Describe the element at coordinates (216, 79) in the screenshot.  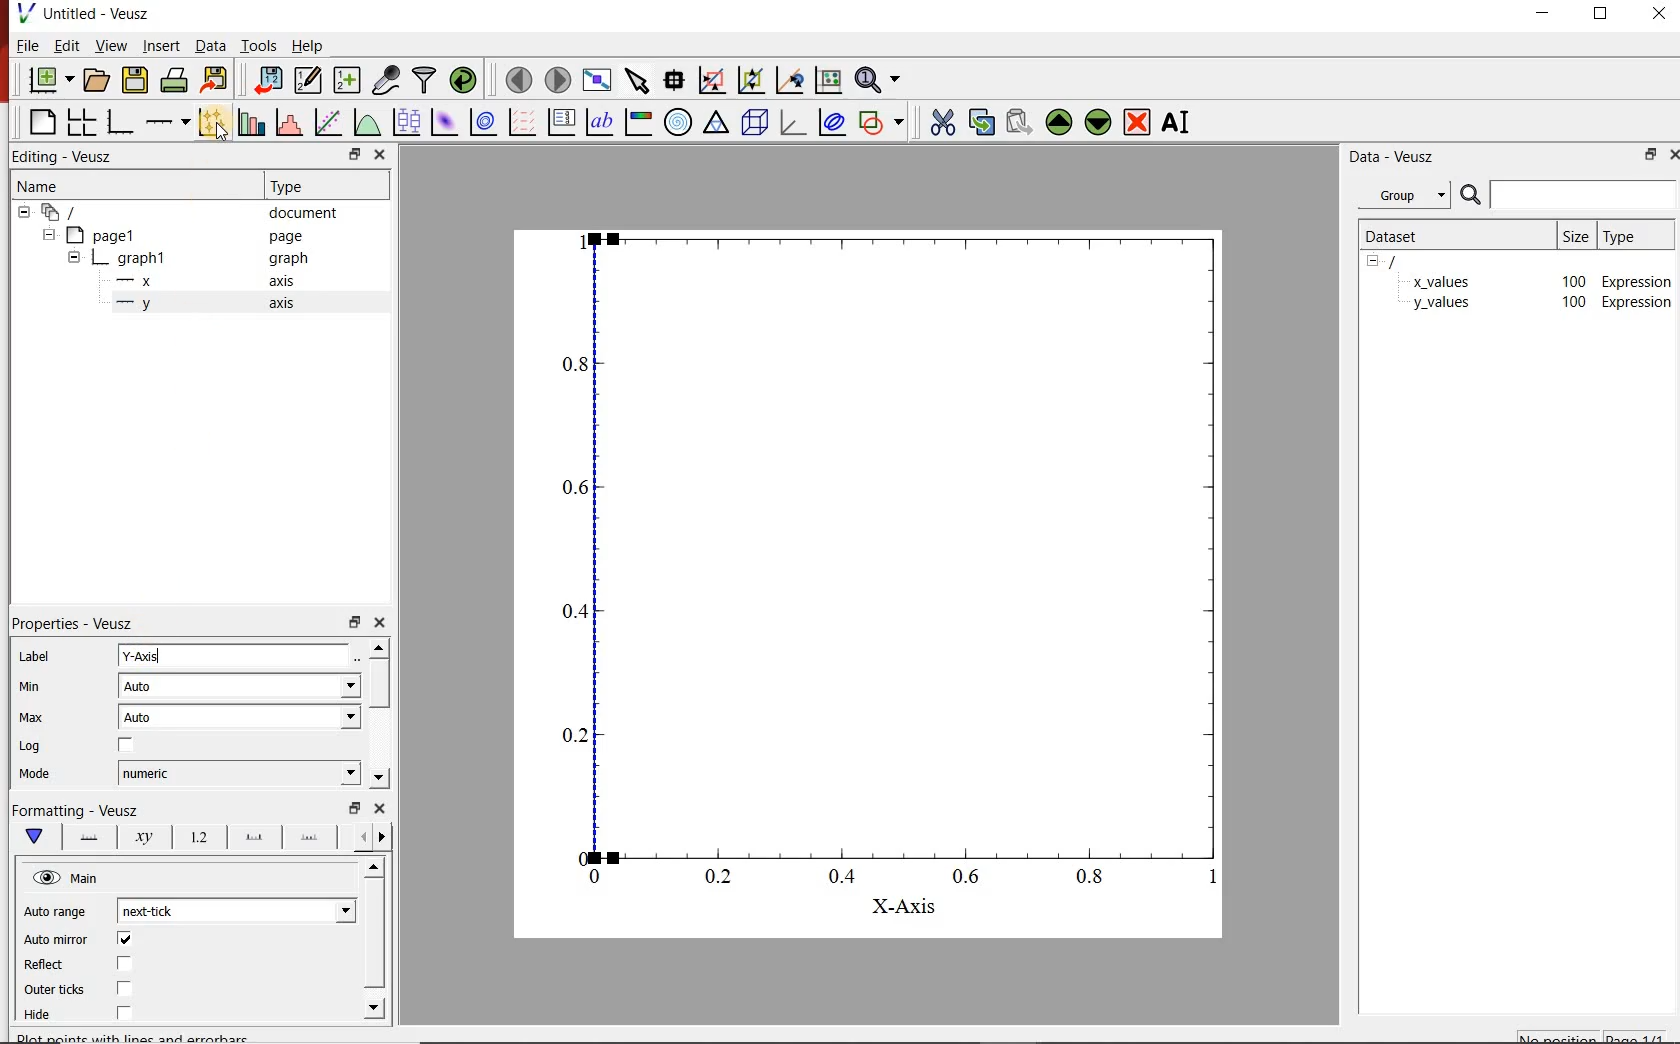
I see `export to graphics format` at that location.